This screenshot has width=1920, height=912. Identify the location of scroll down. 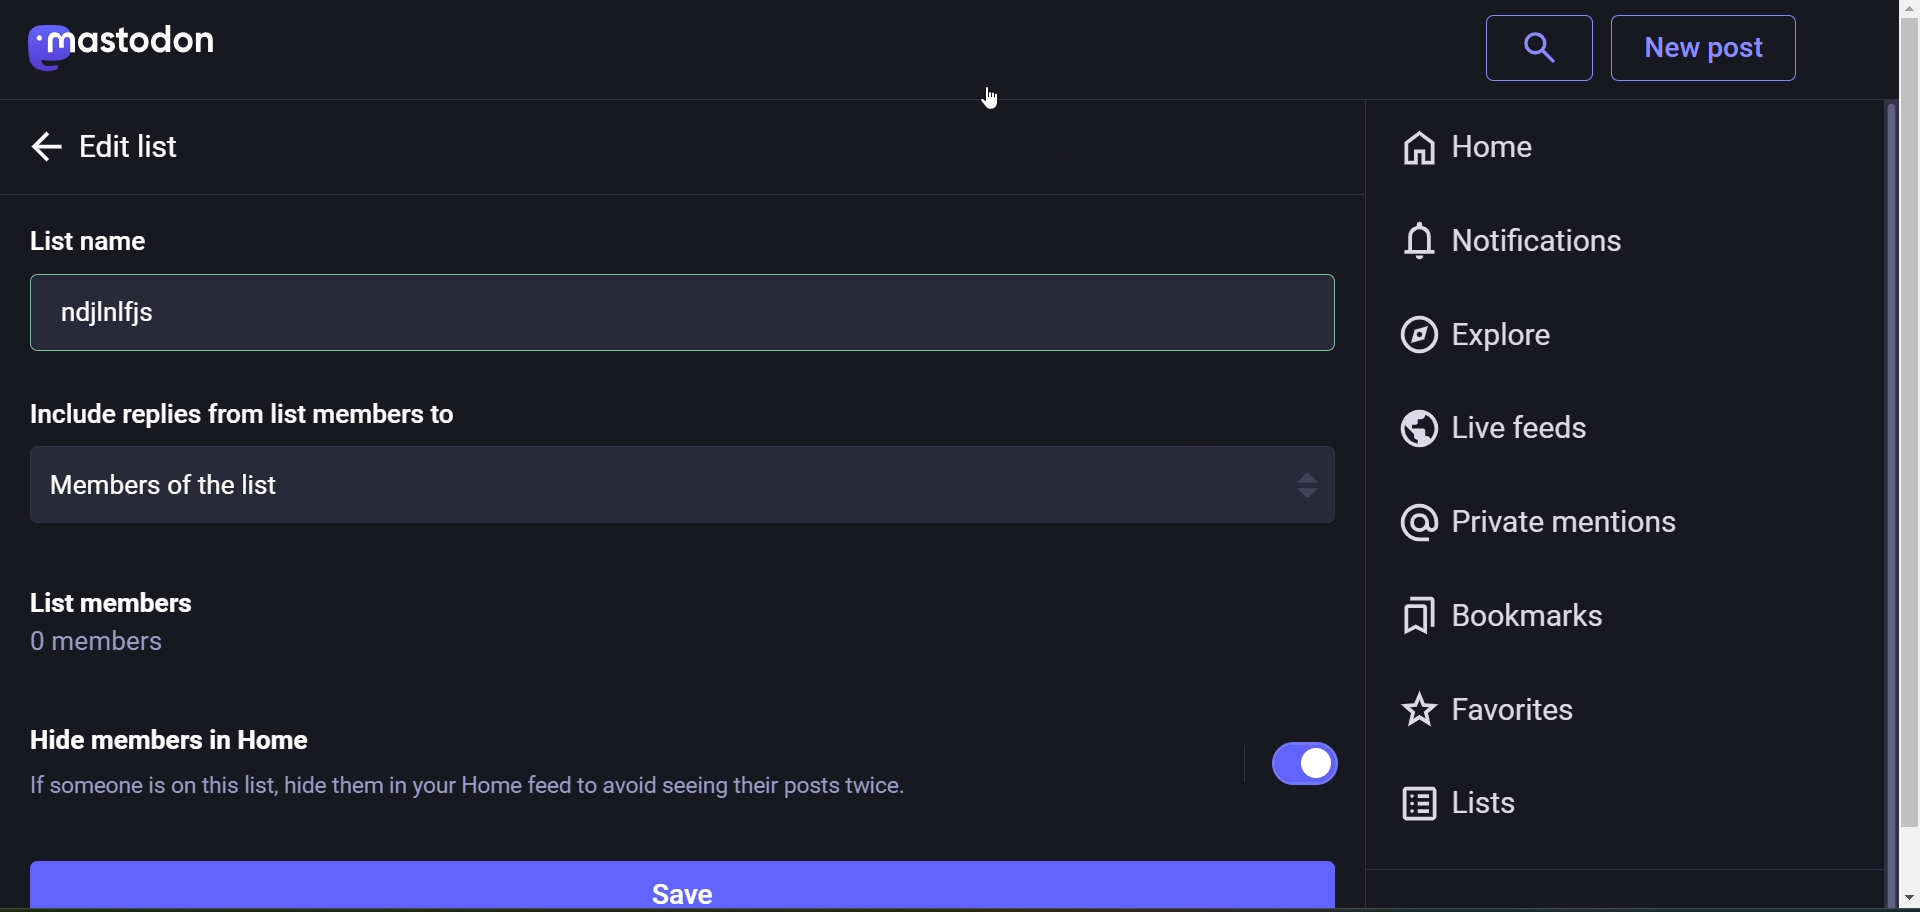
(1886, 898).